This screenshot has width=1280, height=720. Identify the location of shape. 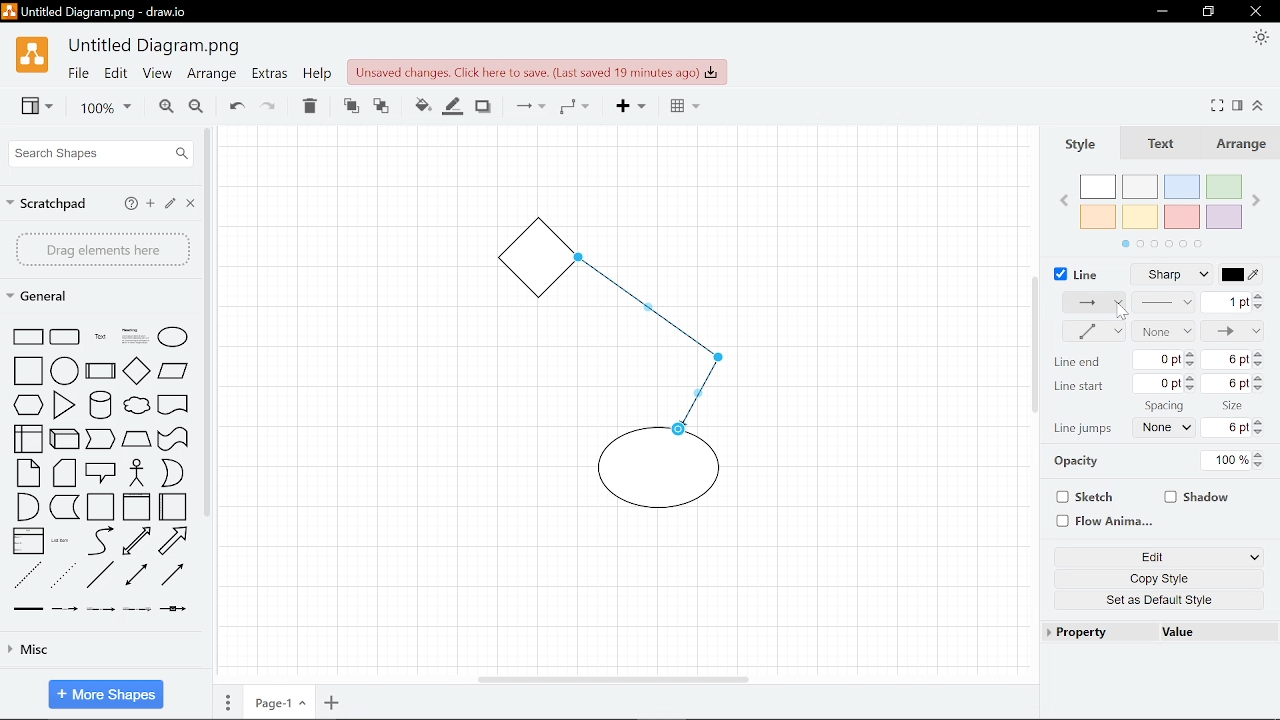
(27, 575).